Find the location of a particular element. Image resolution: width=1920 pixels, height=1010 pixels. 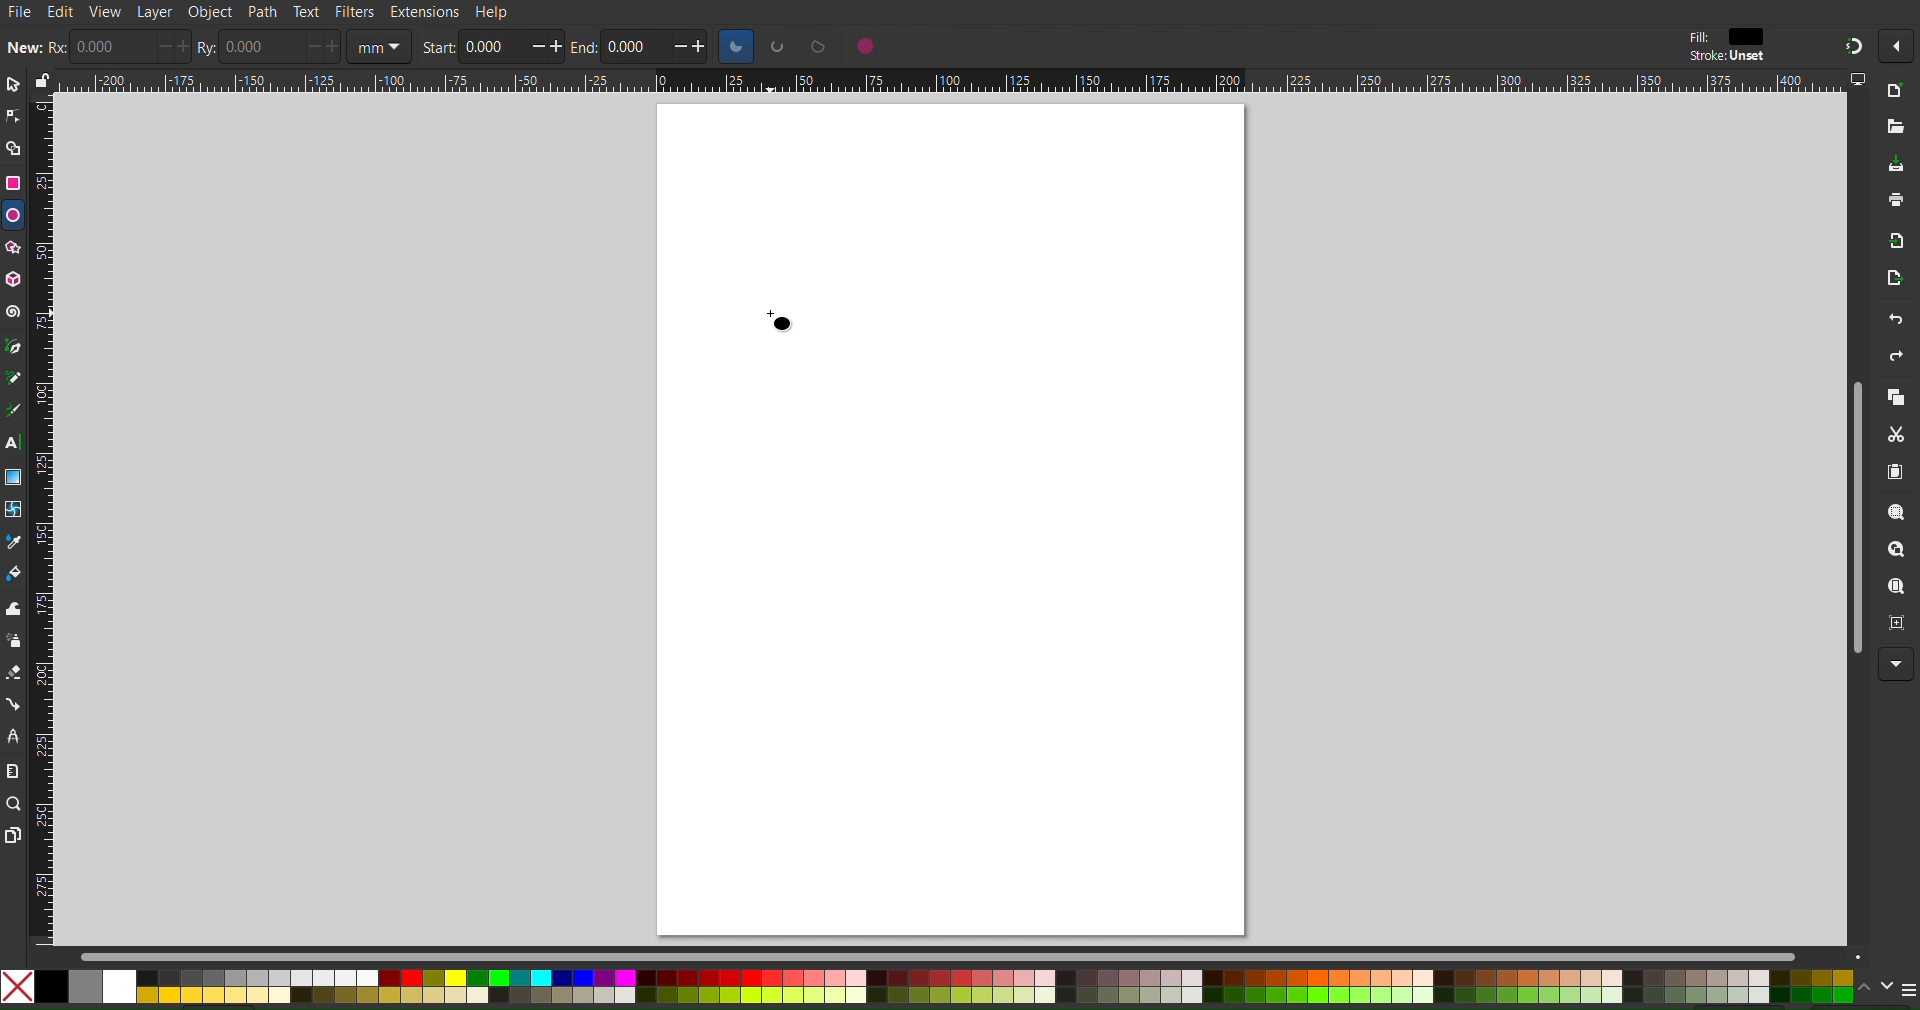

stroke is located at coordinates (1729, 56).